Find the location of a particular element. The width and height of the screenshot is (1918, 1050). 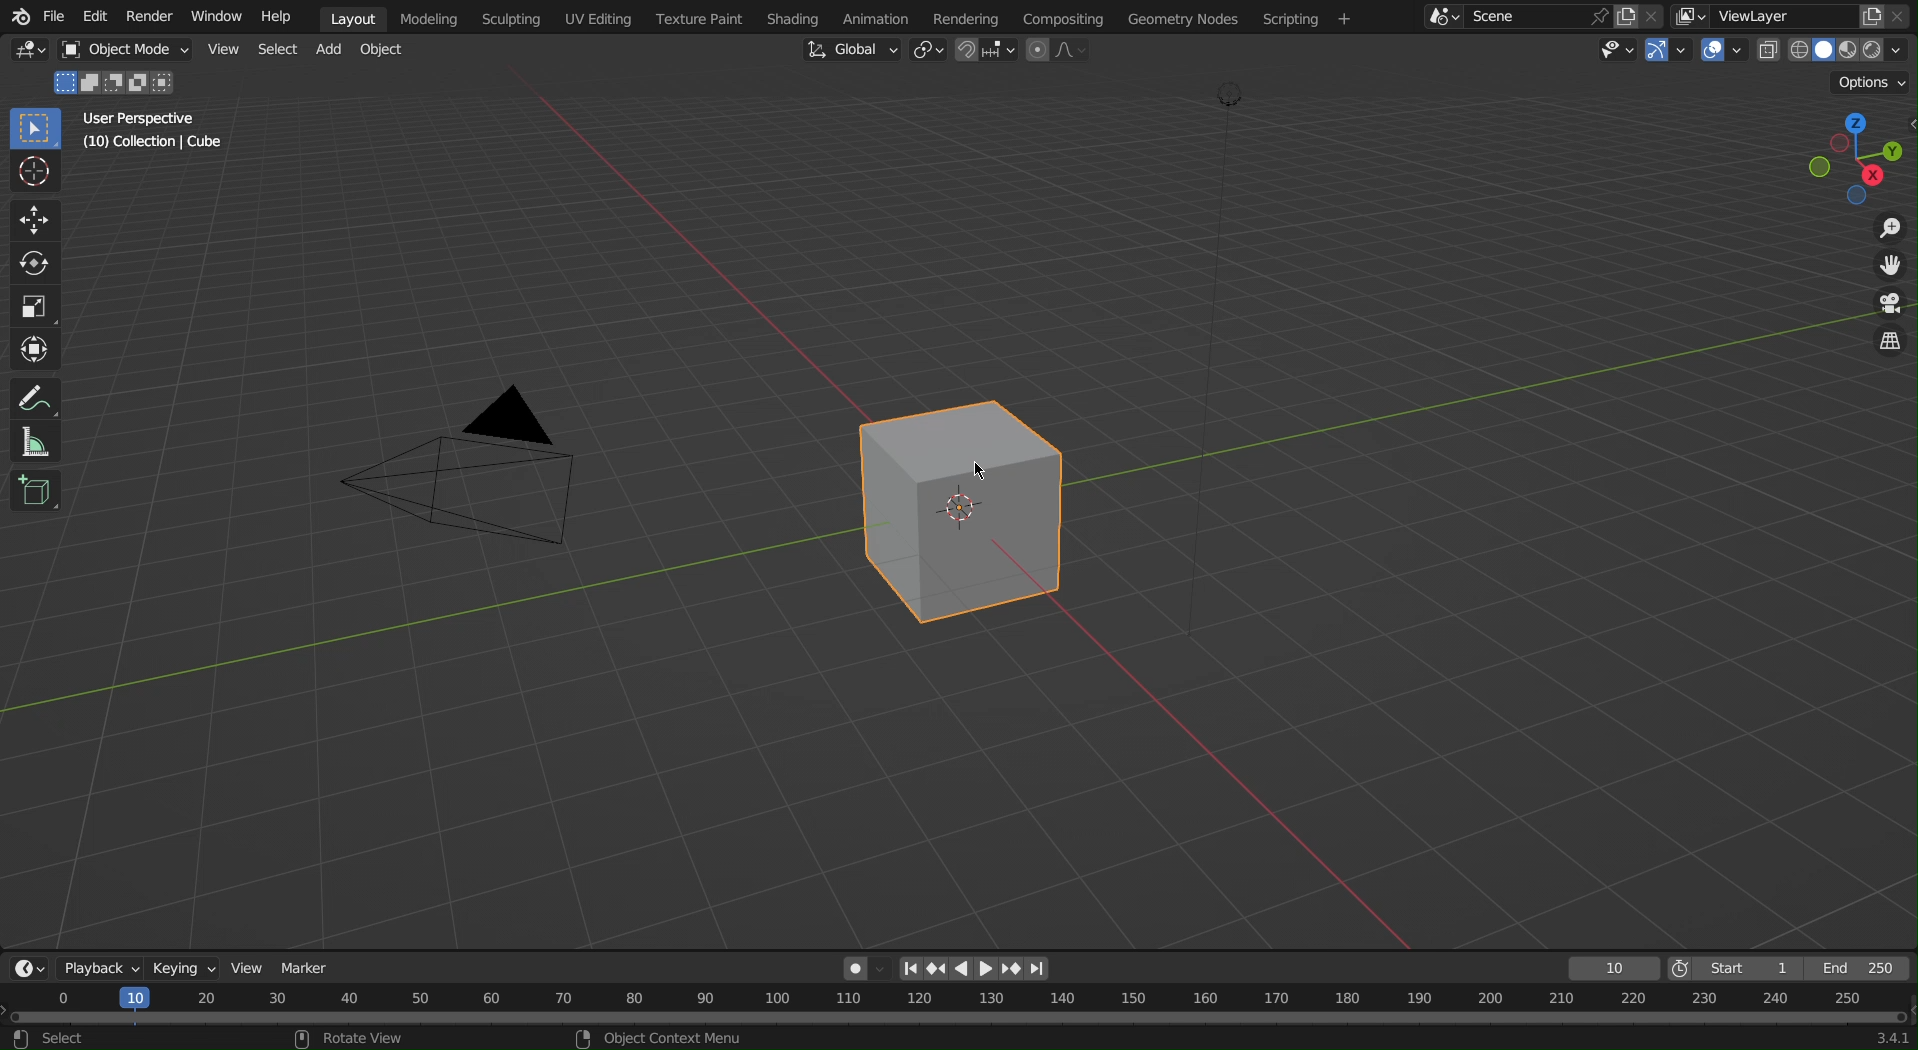

Zoom is located at coordinates (1880, 231).